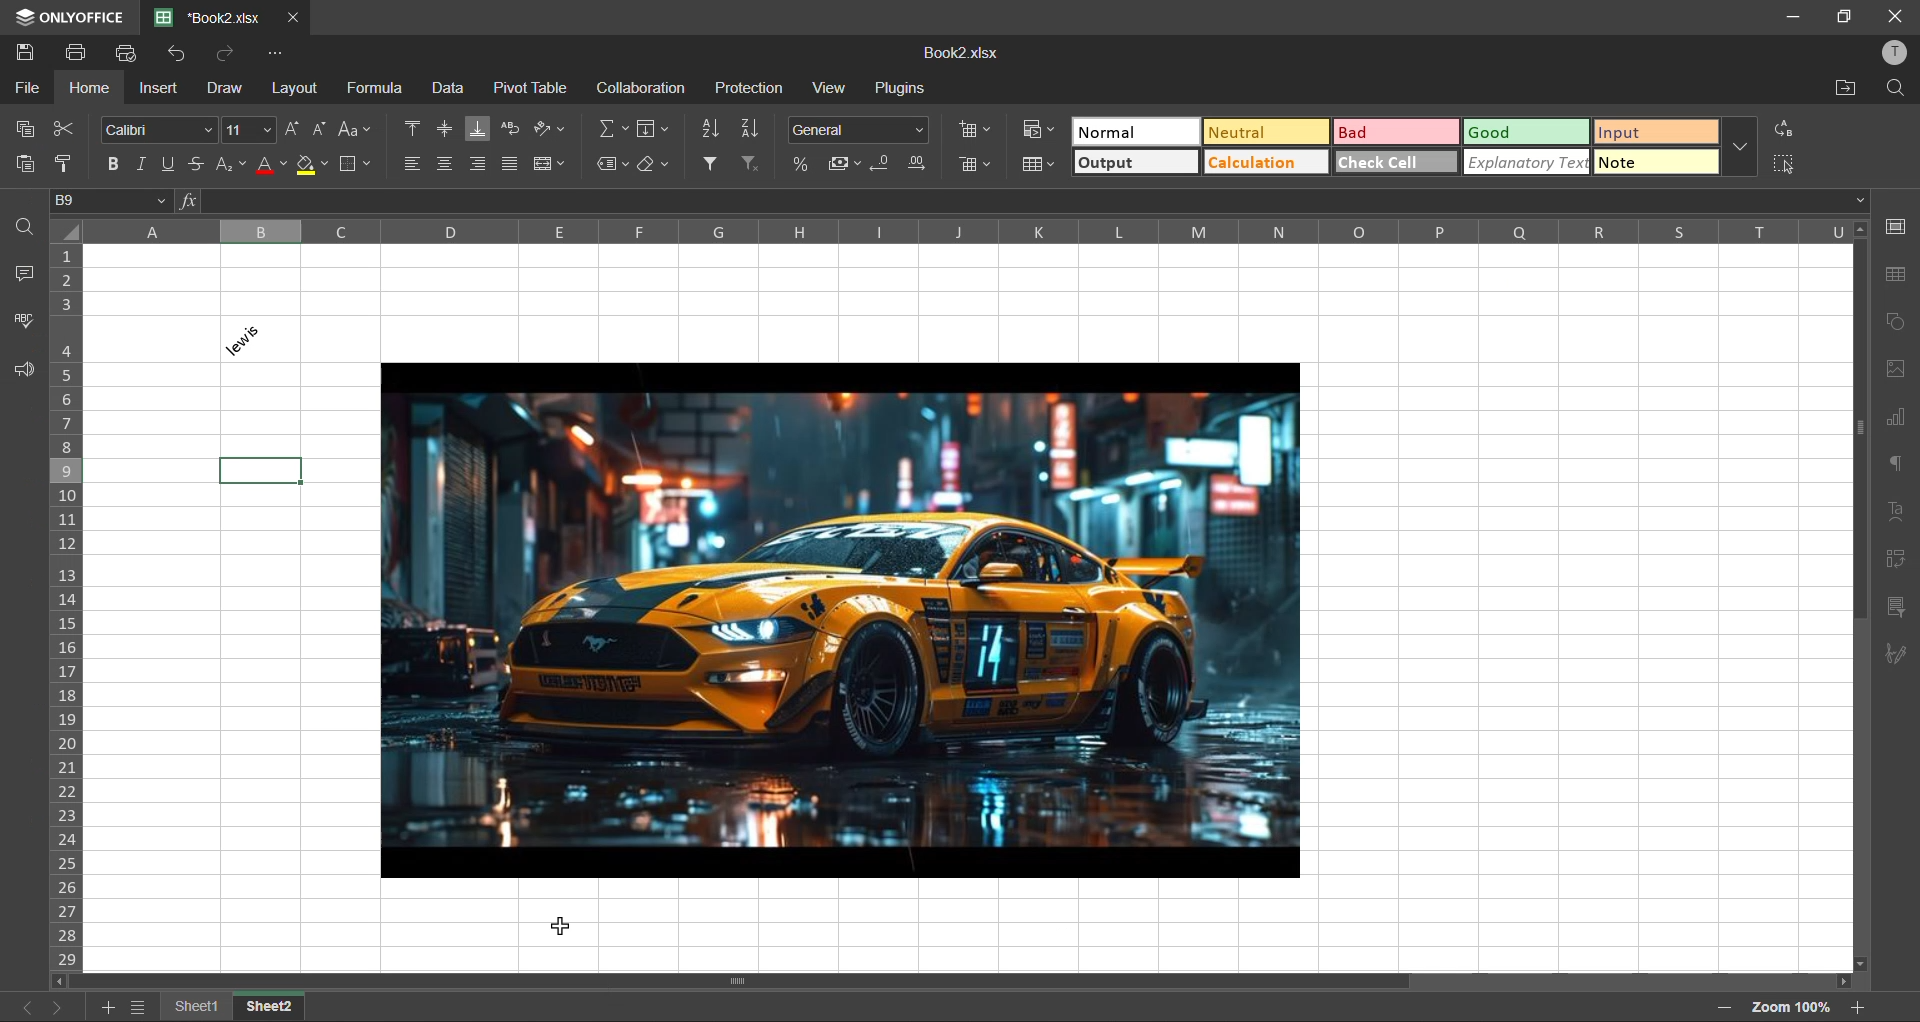 The height and width of the screenshot is (1022, 1920). What do you see at coordinates (179, 57) in the screenshot?
I see `undo` at bounding box center [179, 57].